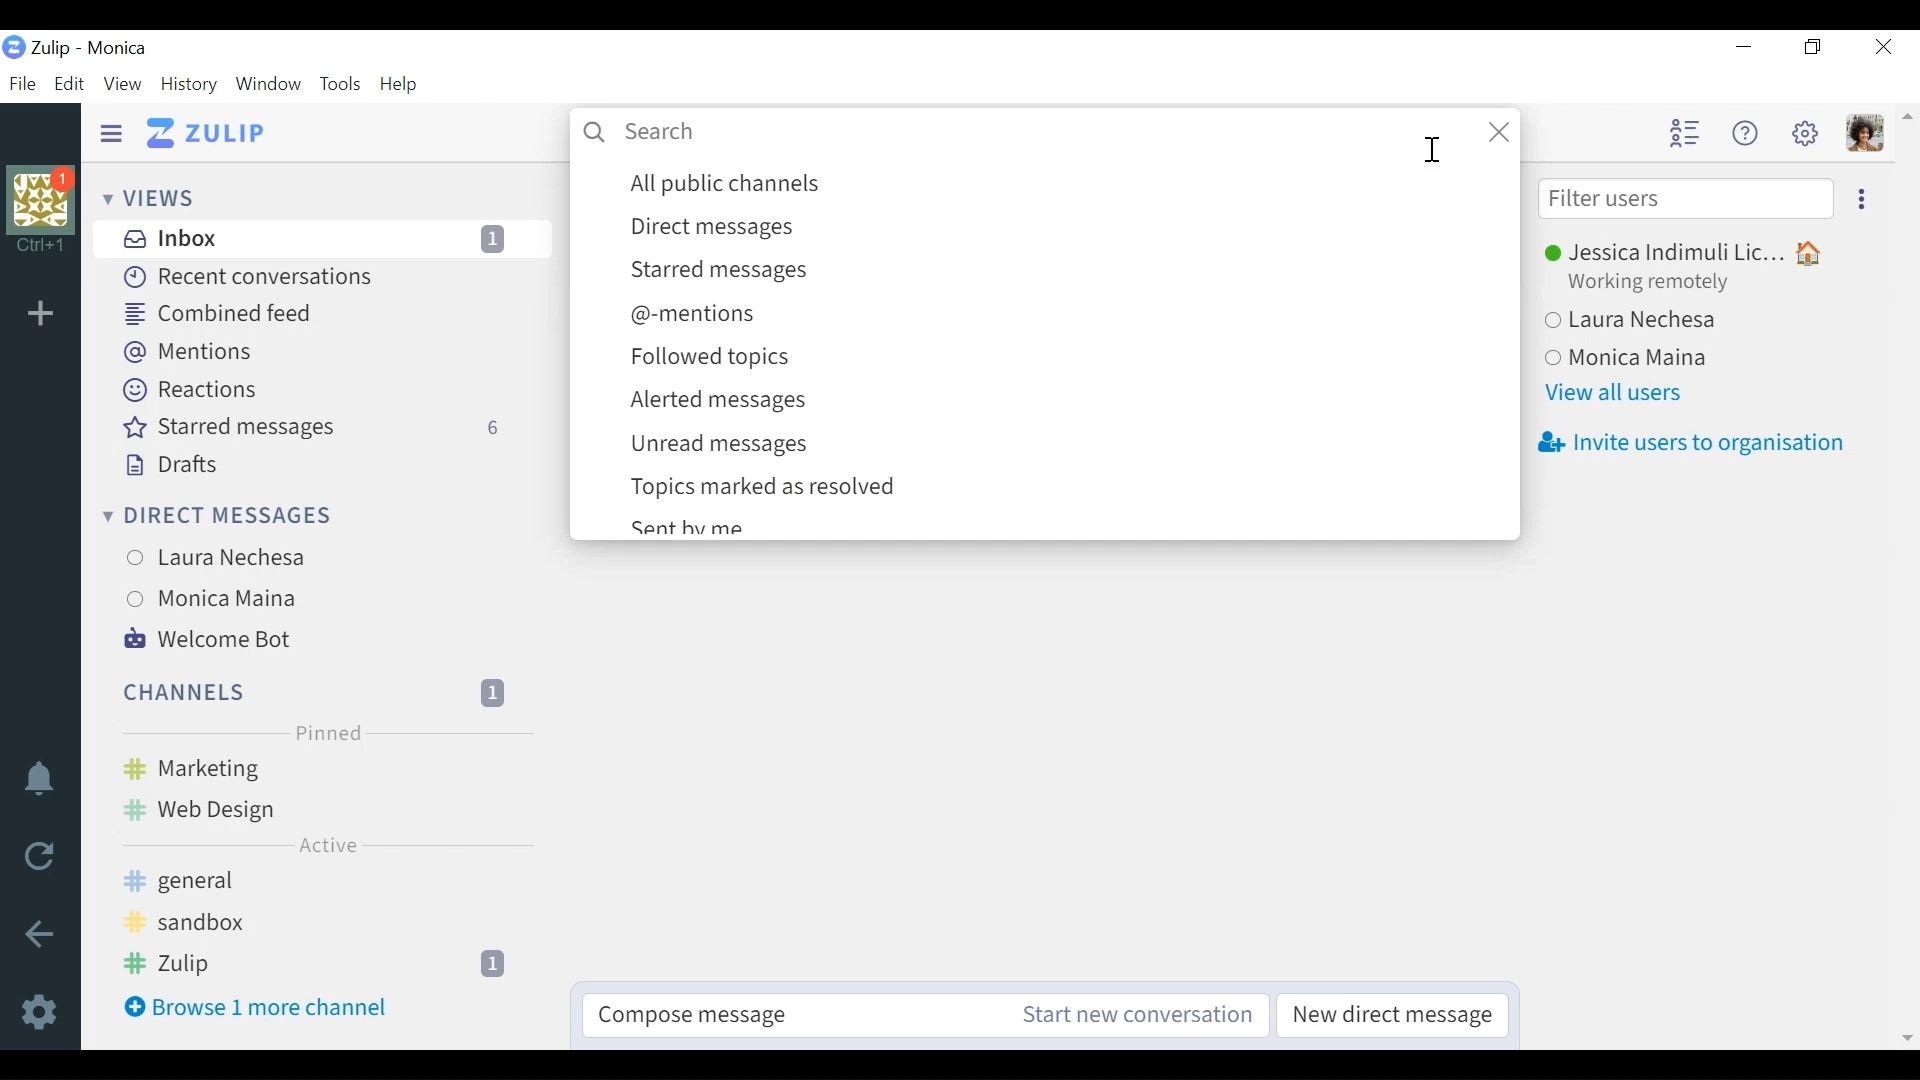 The width and height of the screenshot is (1920, 1080). What do you see at coordinates (1907, 581) in the screenshot?
I see `vertical scrollbar` at bounding box center [1907, 581].